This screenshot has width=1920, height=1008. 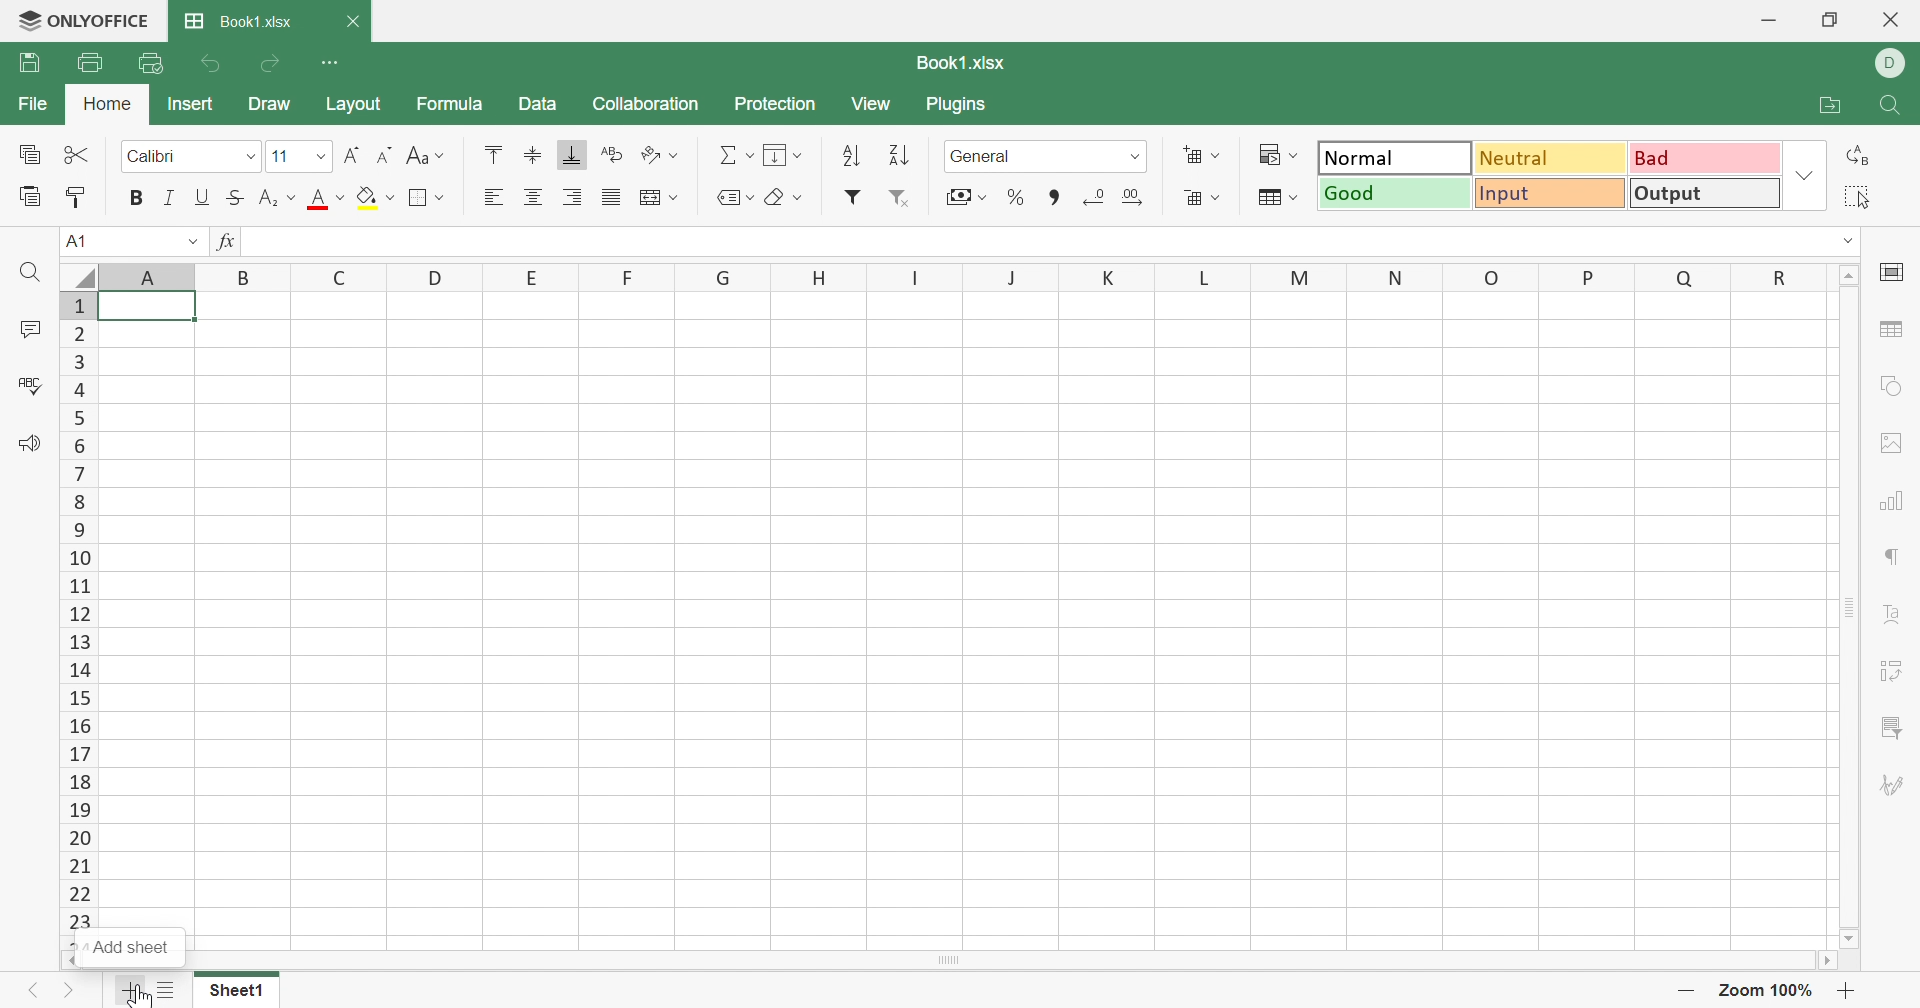 What do you see at coordinates (1895, 384) in the screenshot?
I see `Shape settings` at bounding box center [1895, 384].